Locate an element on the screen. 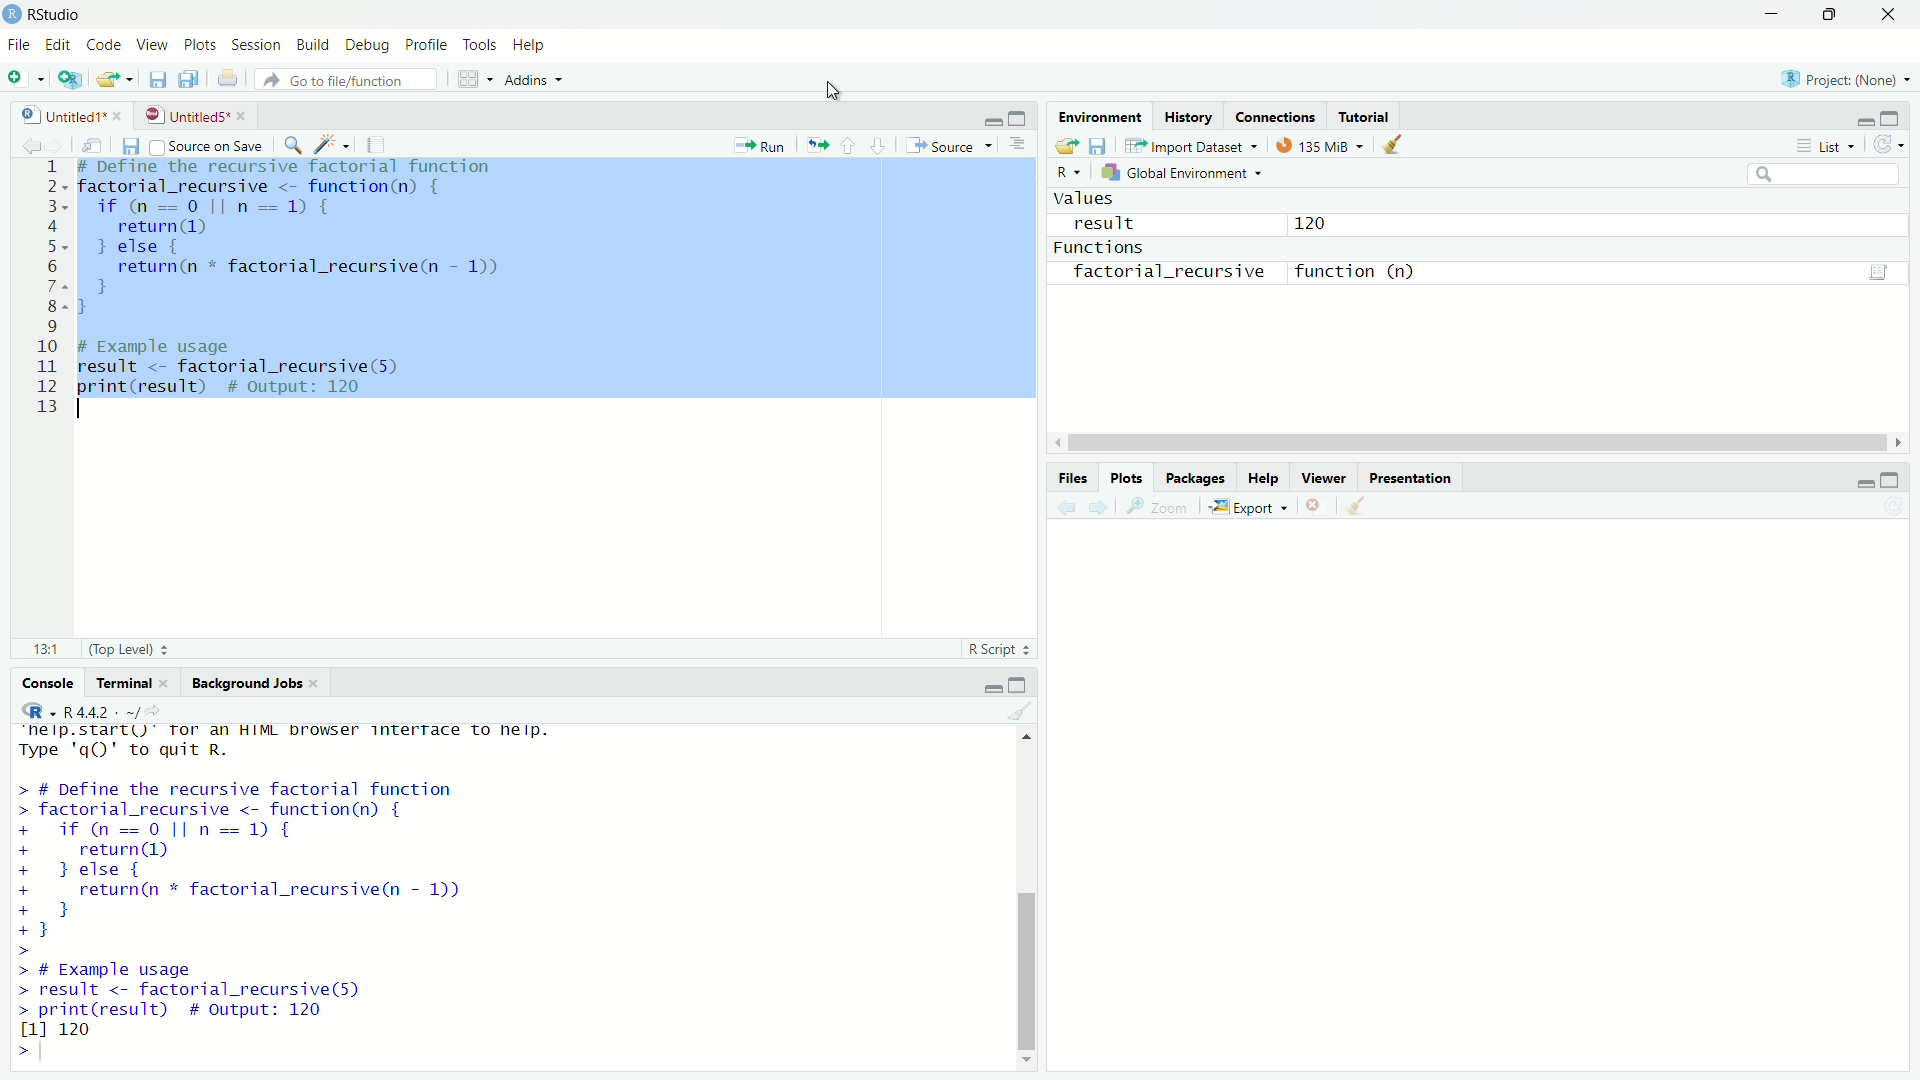 This screenshot has height=1080, width=1920. Go to next section/chunk (Ctrl + pgDn) is located at coordinates (876, 144).